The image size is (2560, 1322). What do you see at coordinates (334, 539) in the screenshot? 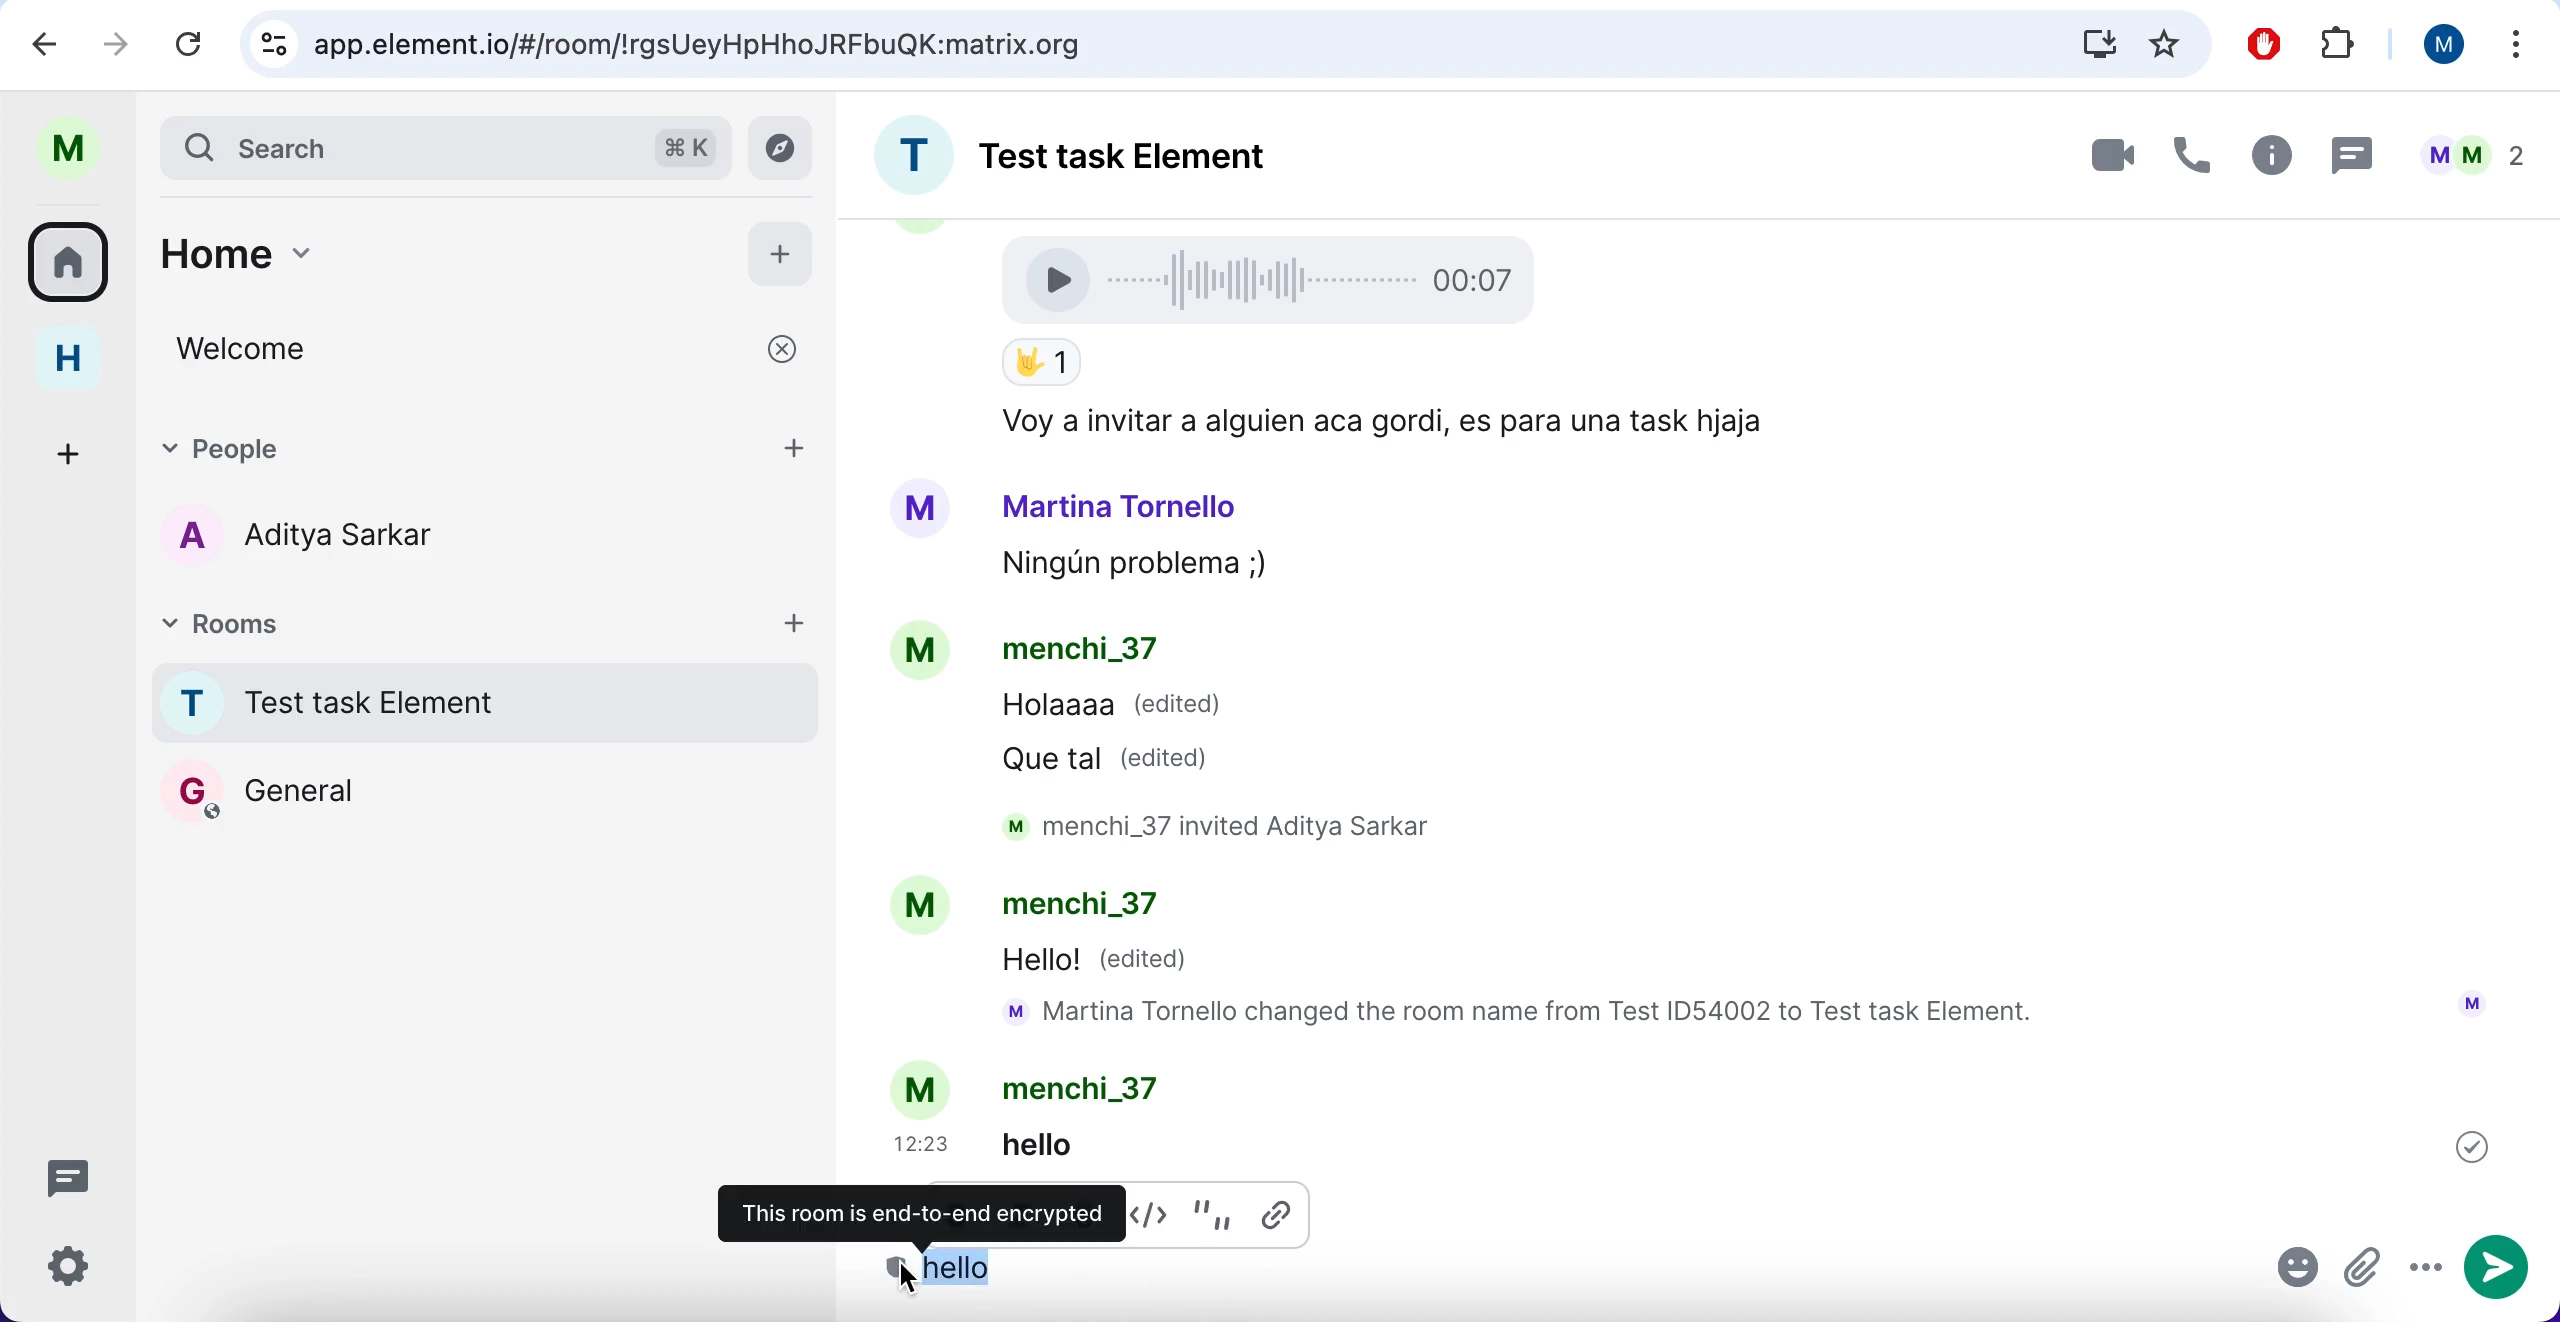
I see `users ` at bounding box center [334, 539].